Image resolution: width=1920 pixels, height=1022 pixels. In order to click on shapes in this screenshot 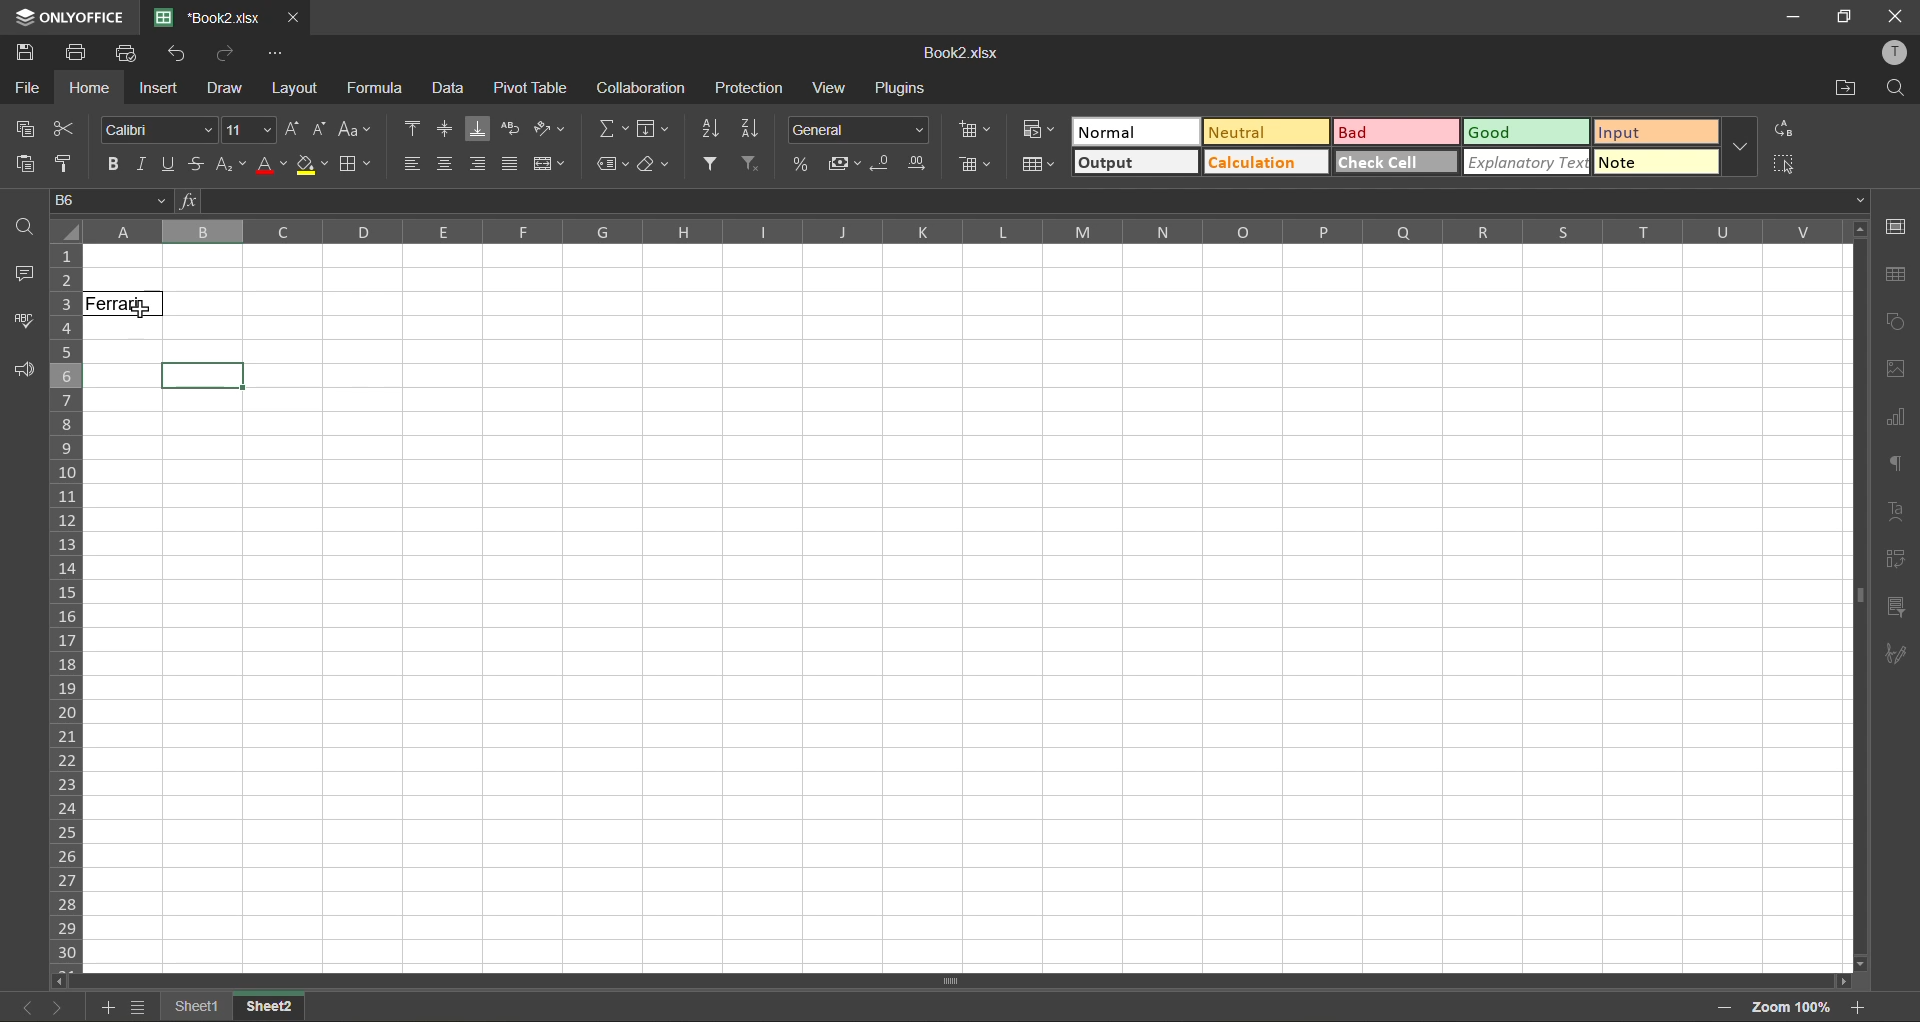, I will do `click(1895, 319)`.